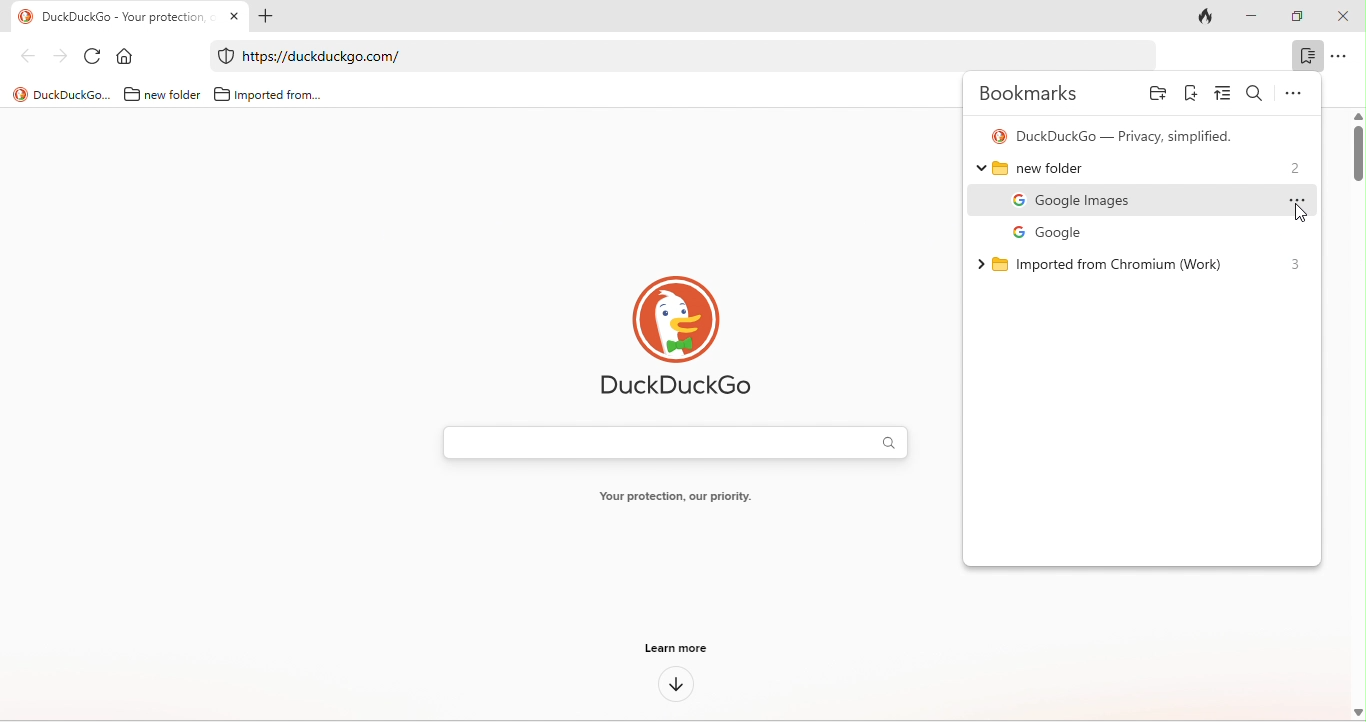 The height and width of the screenshot is (722, 1366). I want to click on new folder, so click(1136, 170).